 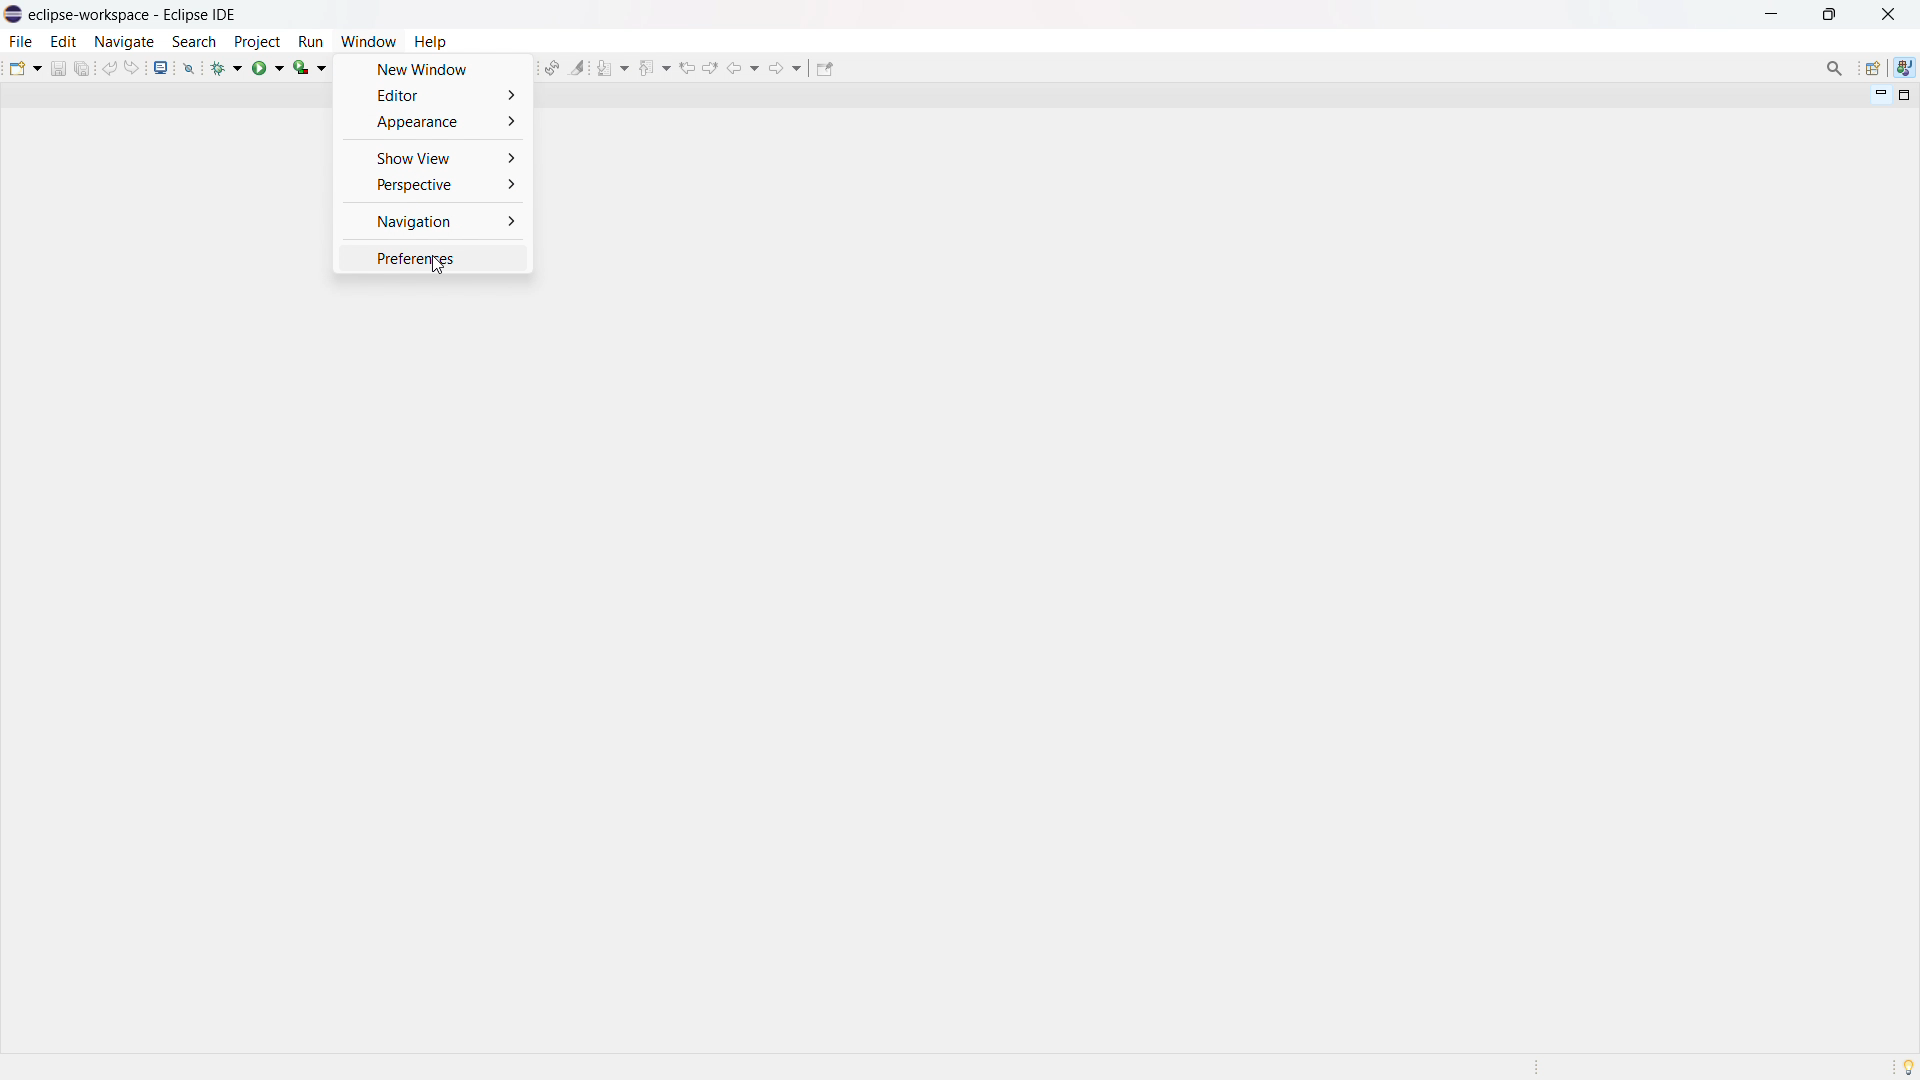 I want to click on appearance, so click(x=434, y=121).